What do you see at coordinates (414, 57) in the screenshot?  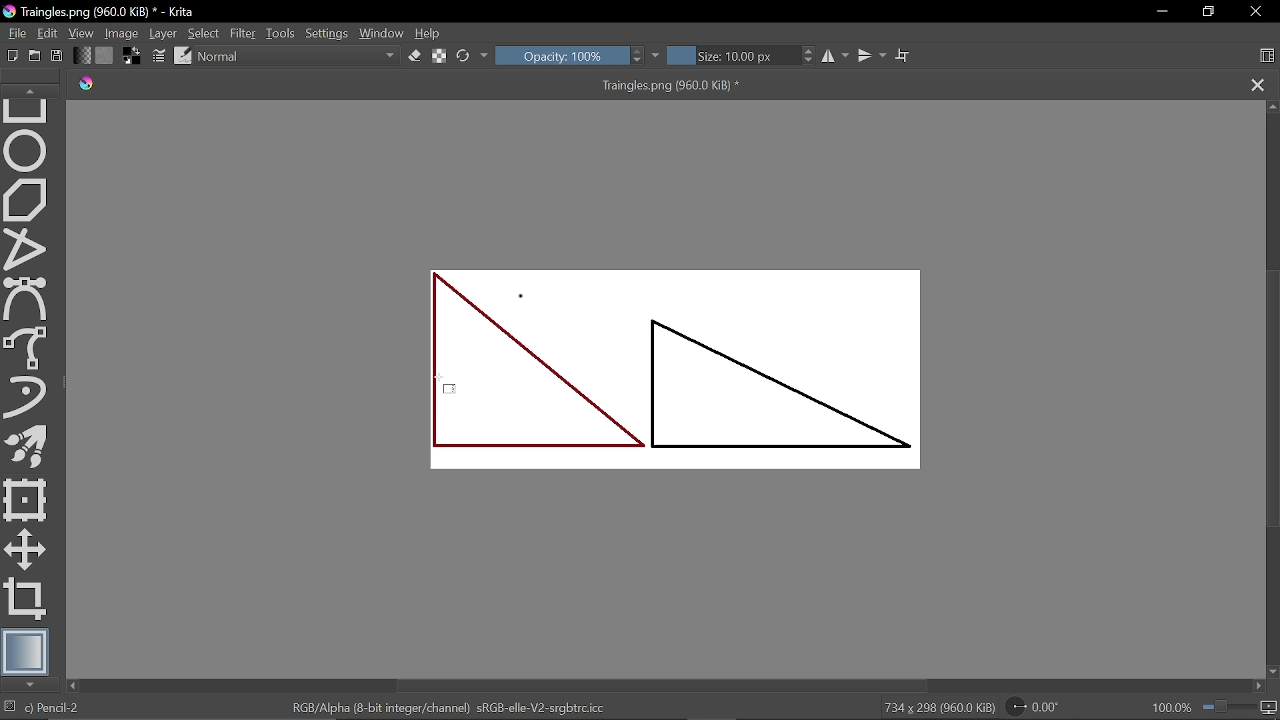 I see `Eraser` at bounding box center [414, 57].